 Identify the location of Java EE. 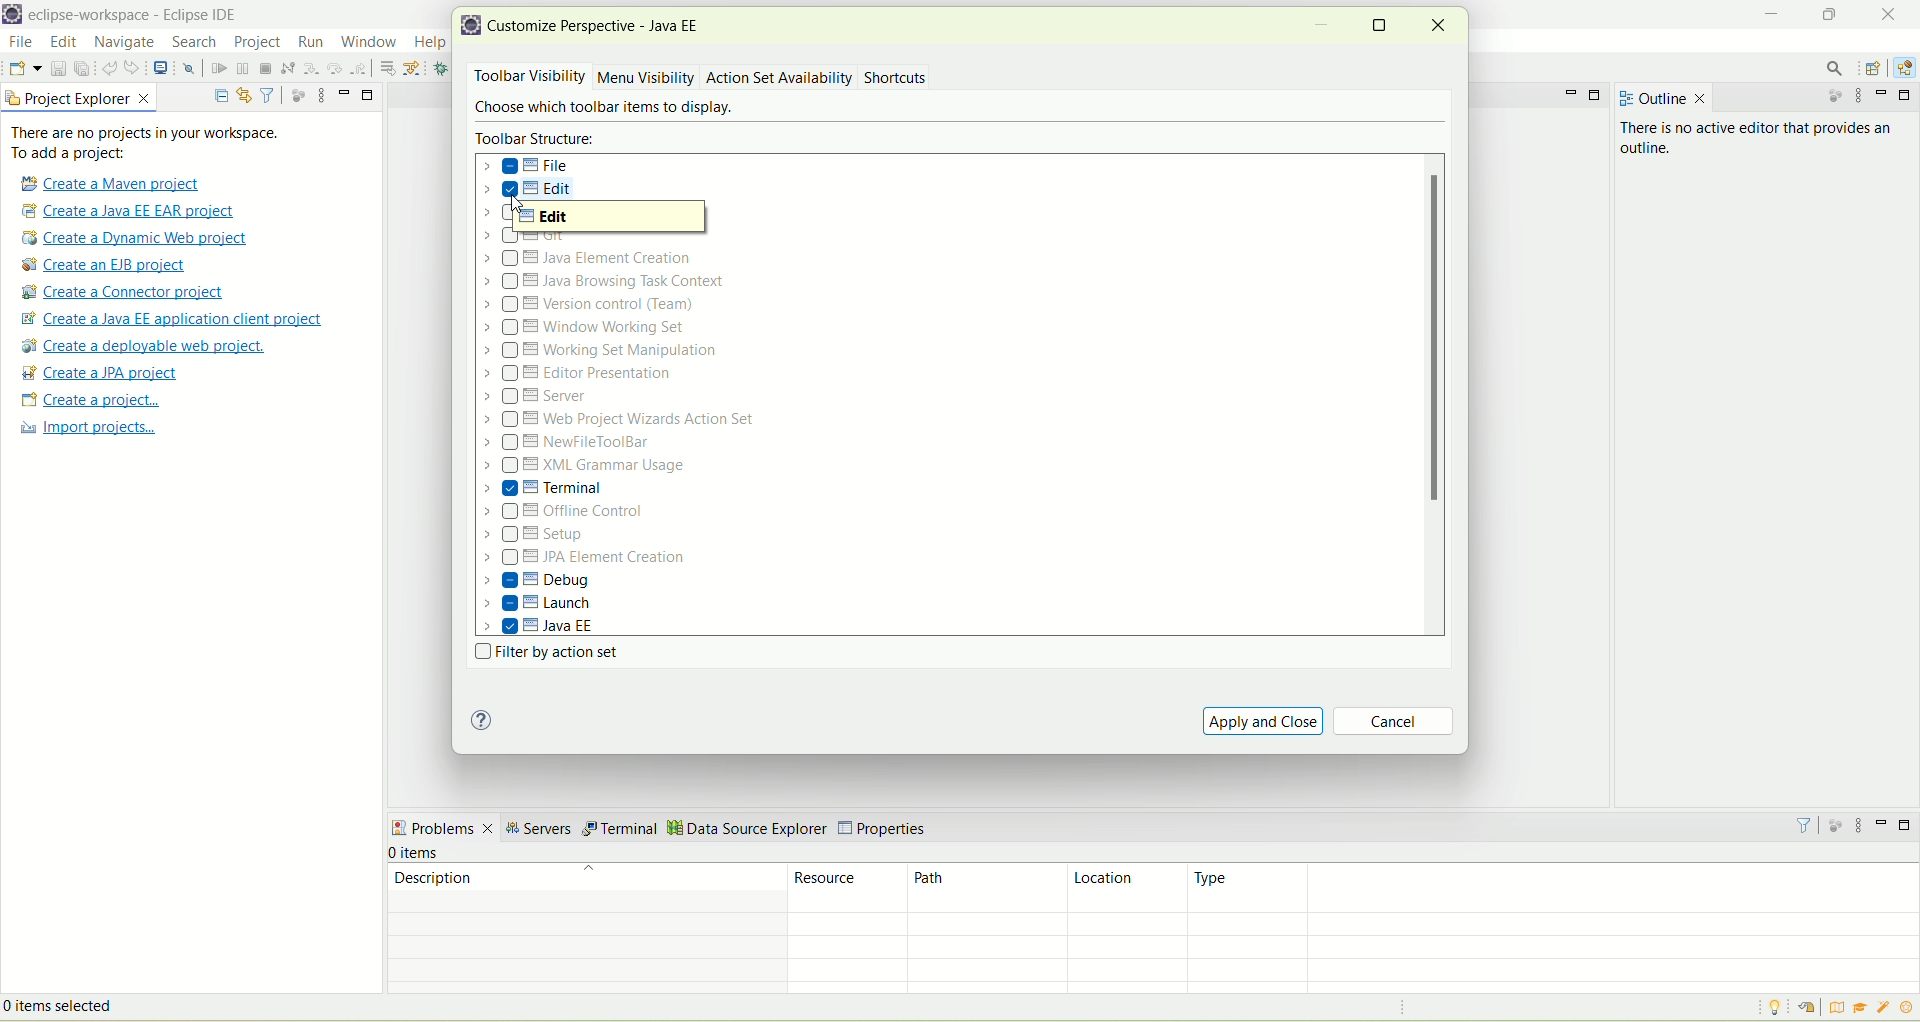
(1904, 68).